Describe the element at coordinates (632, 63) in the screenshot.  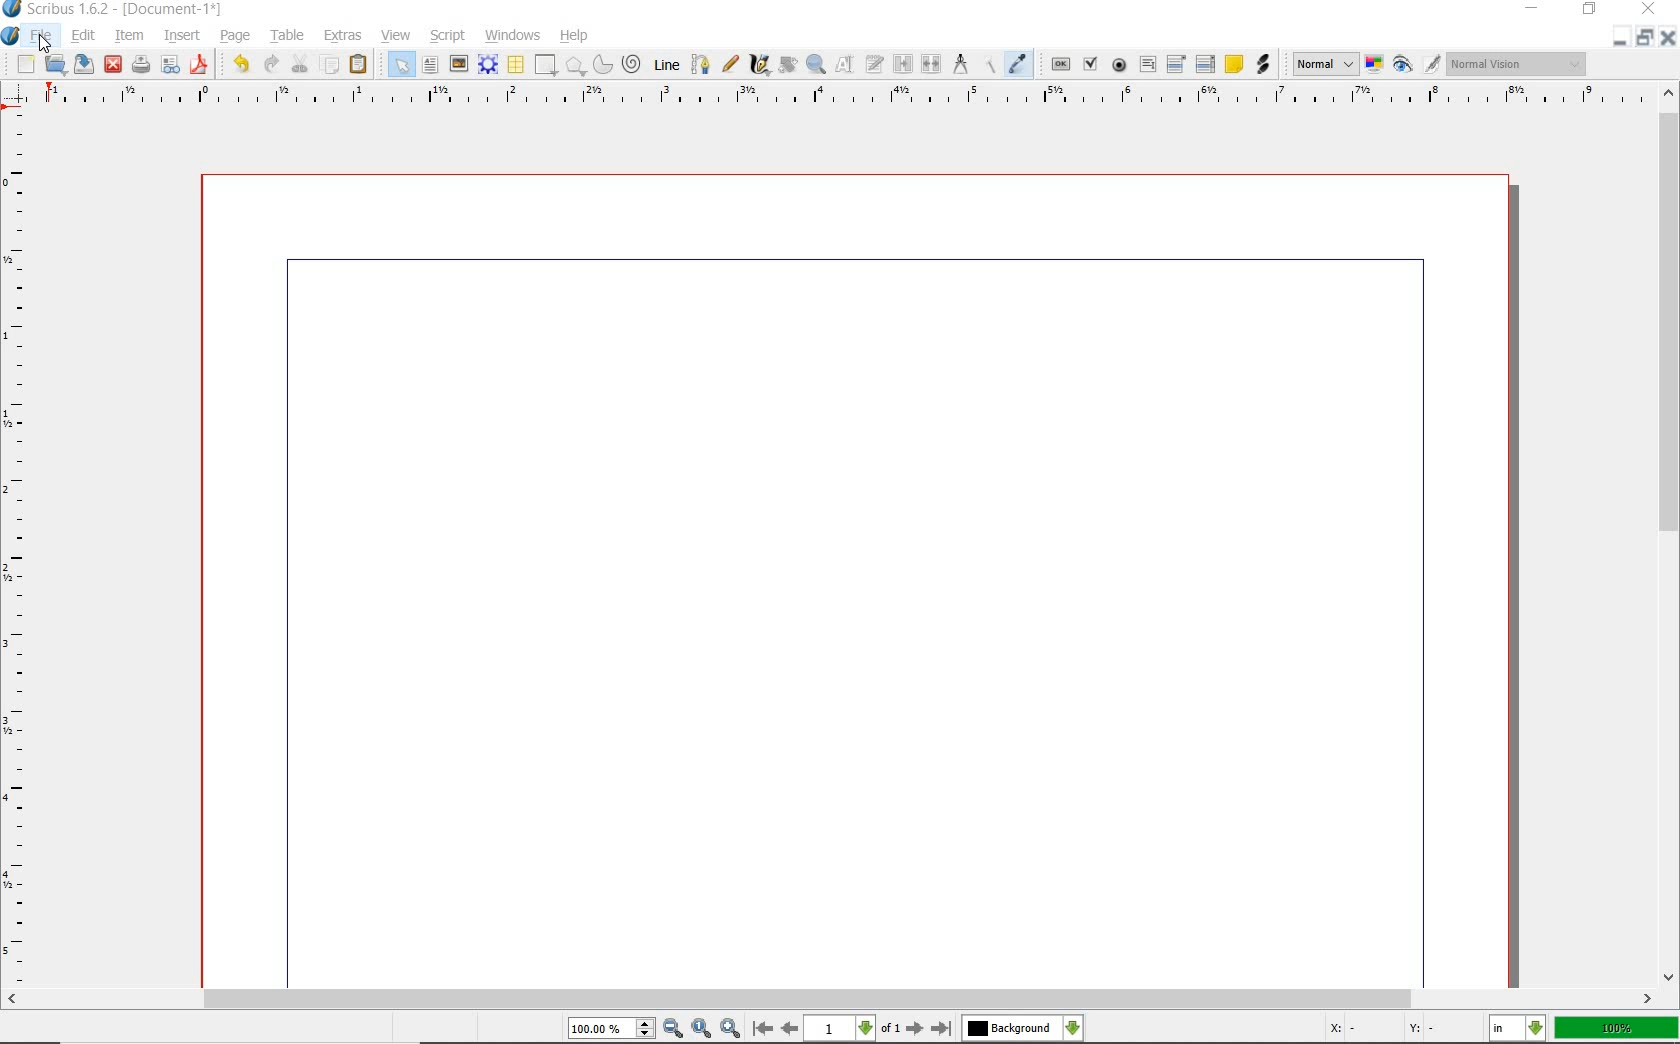
I see `spiral` at that location.